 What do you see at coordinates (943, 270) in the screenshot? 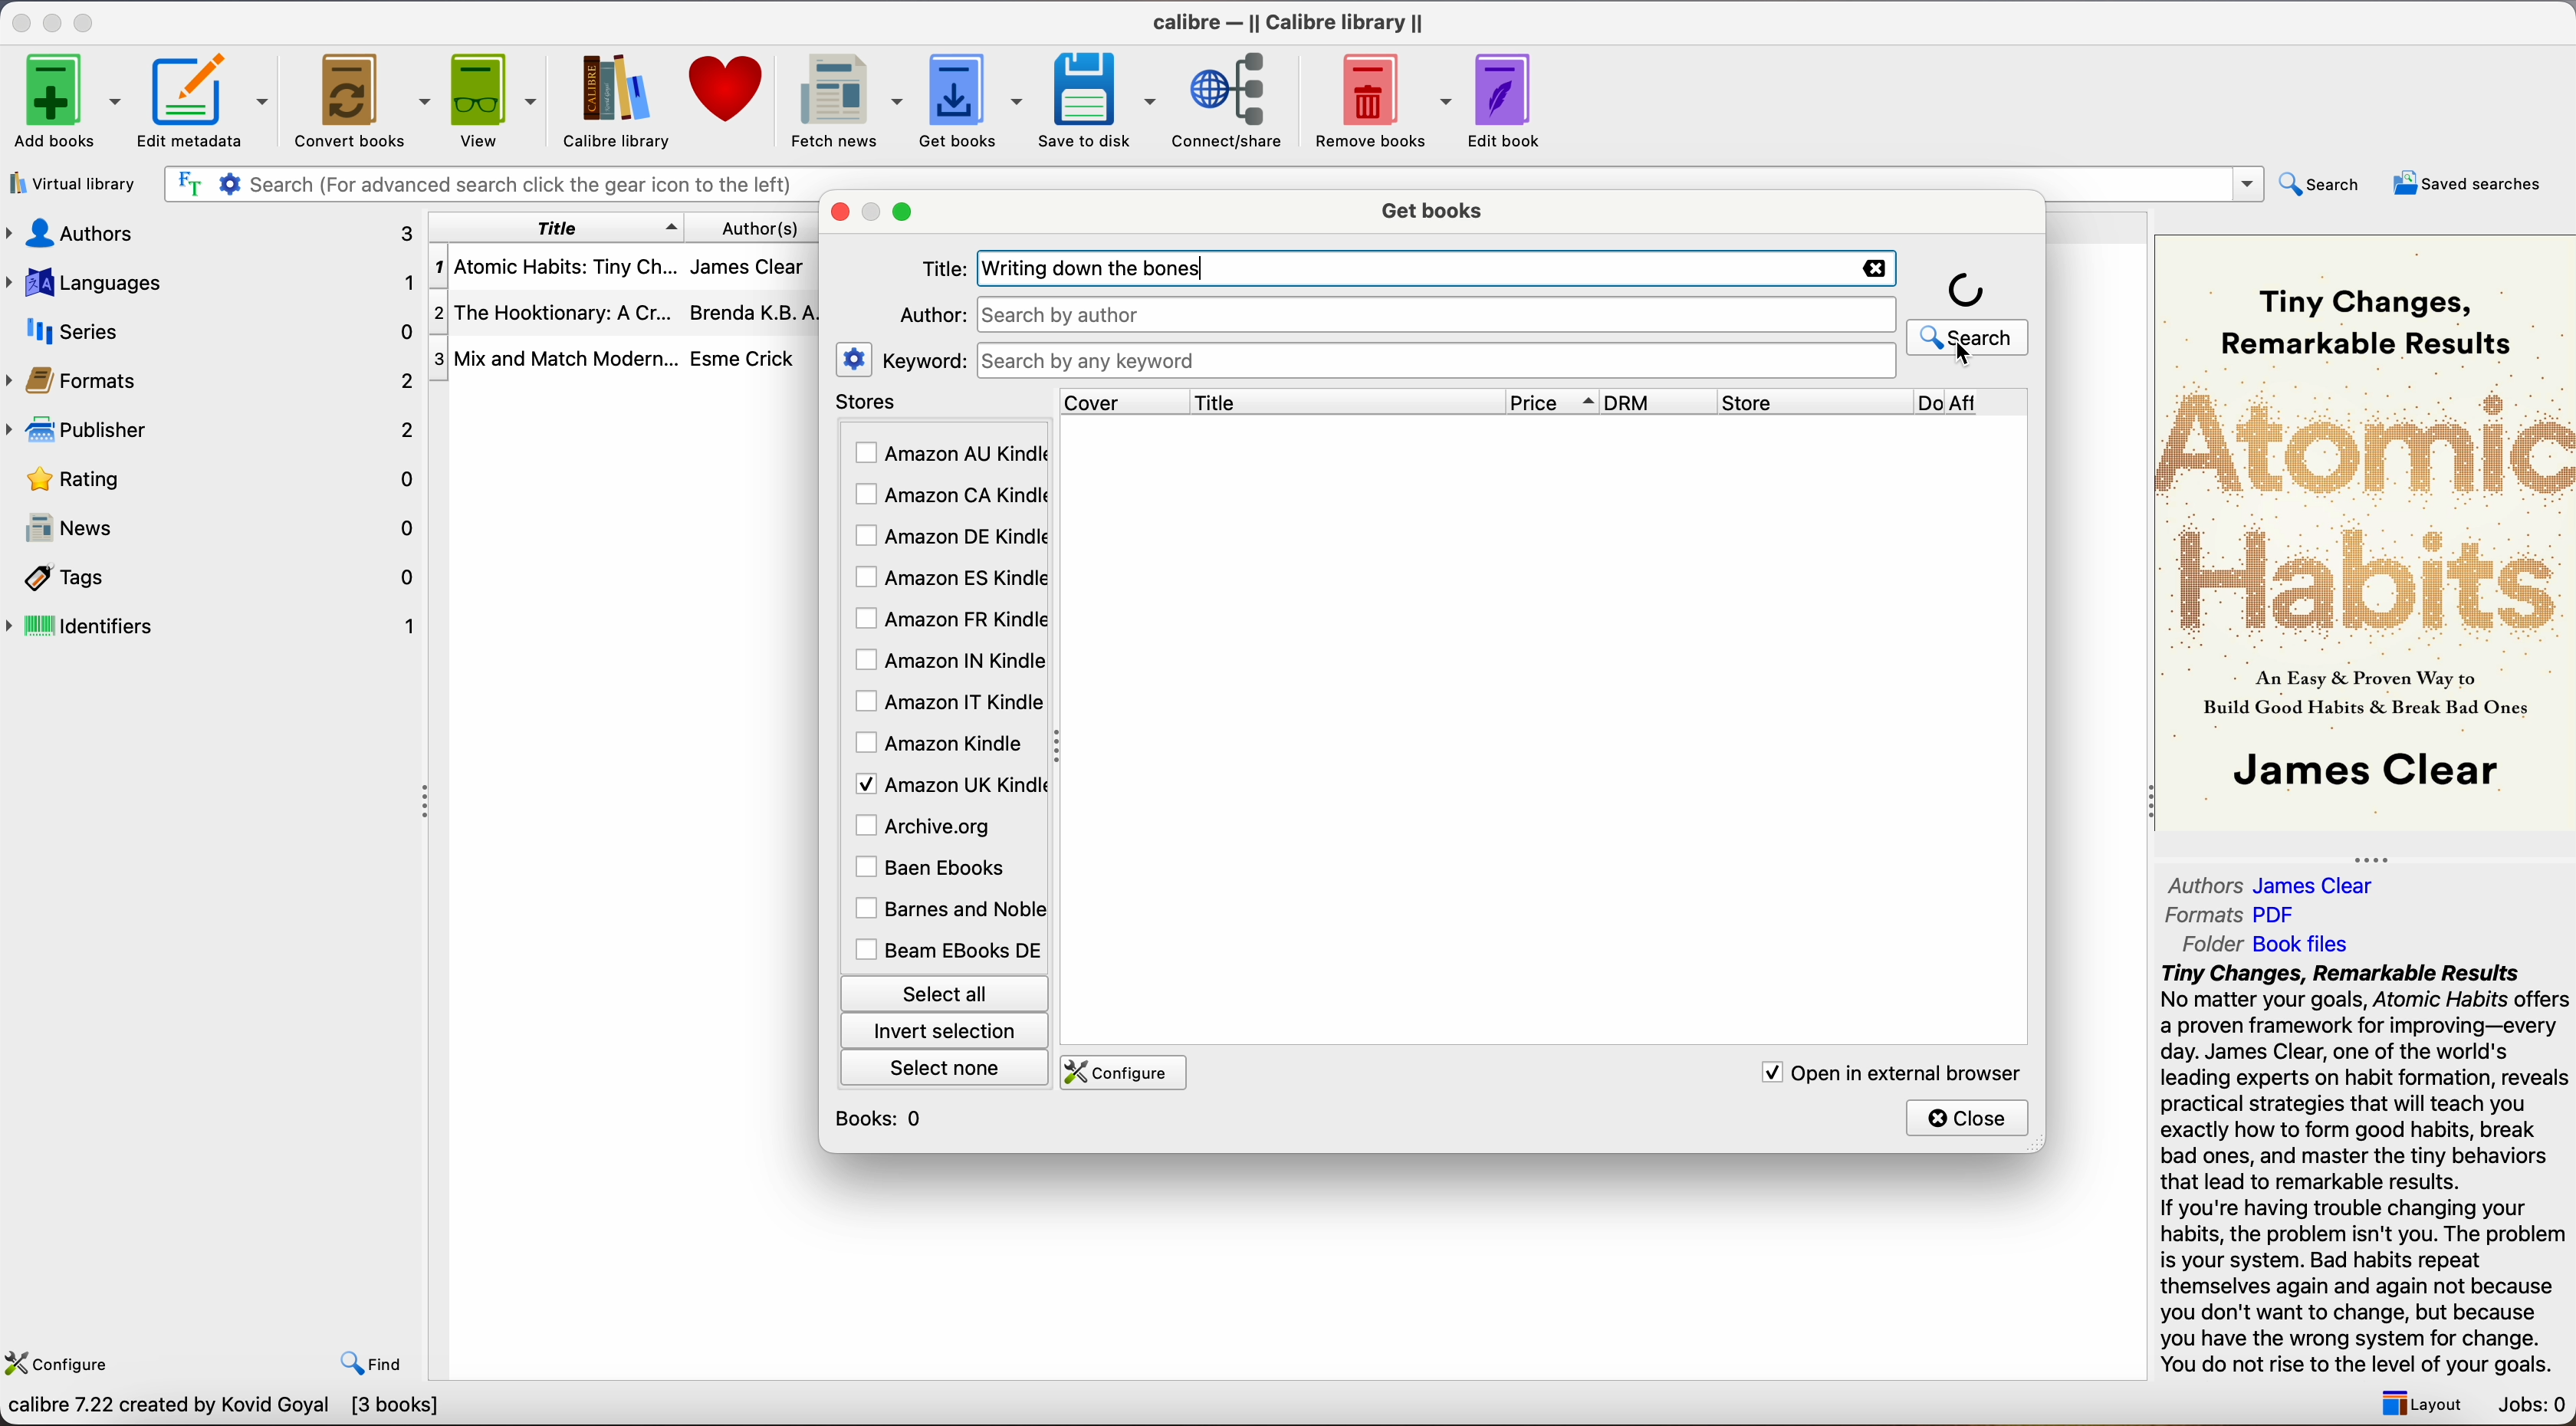
I see `title:` at bounding box center [943, 270].